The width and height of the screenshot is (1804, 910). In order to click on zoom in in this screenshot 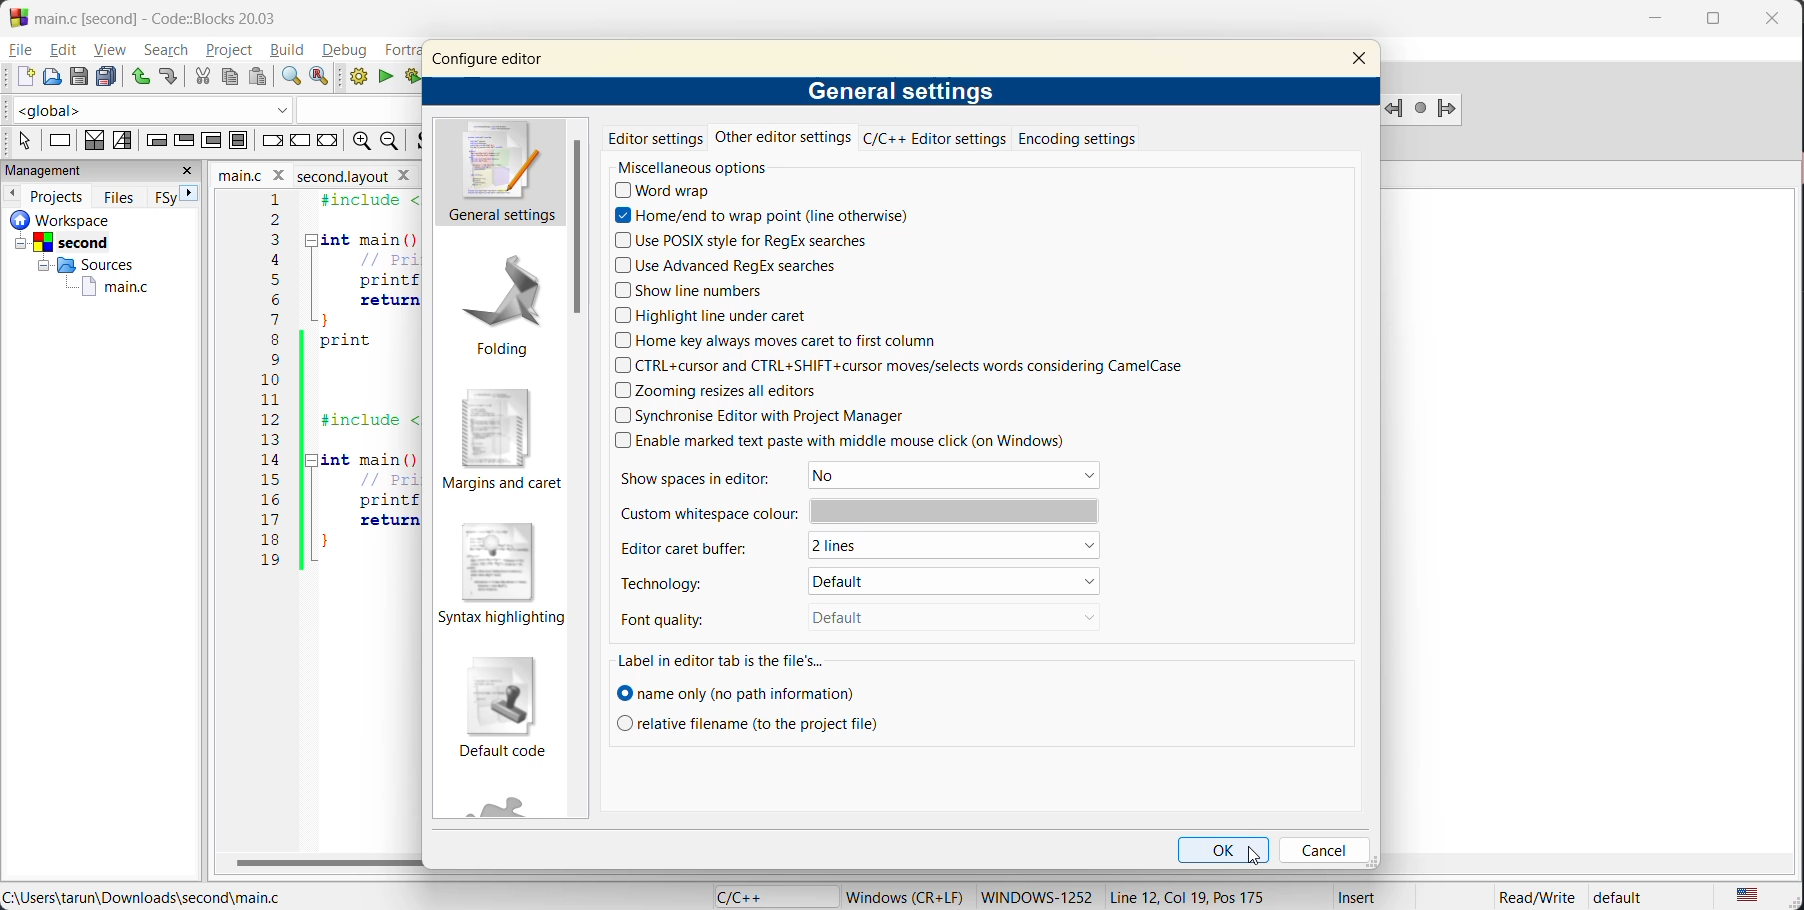, I will do `click(361, 142)`.